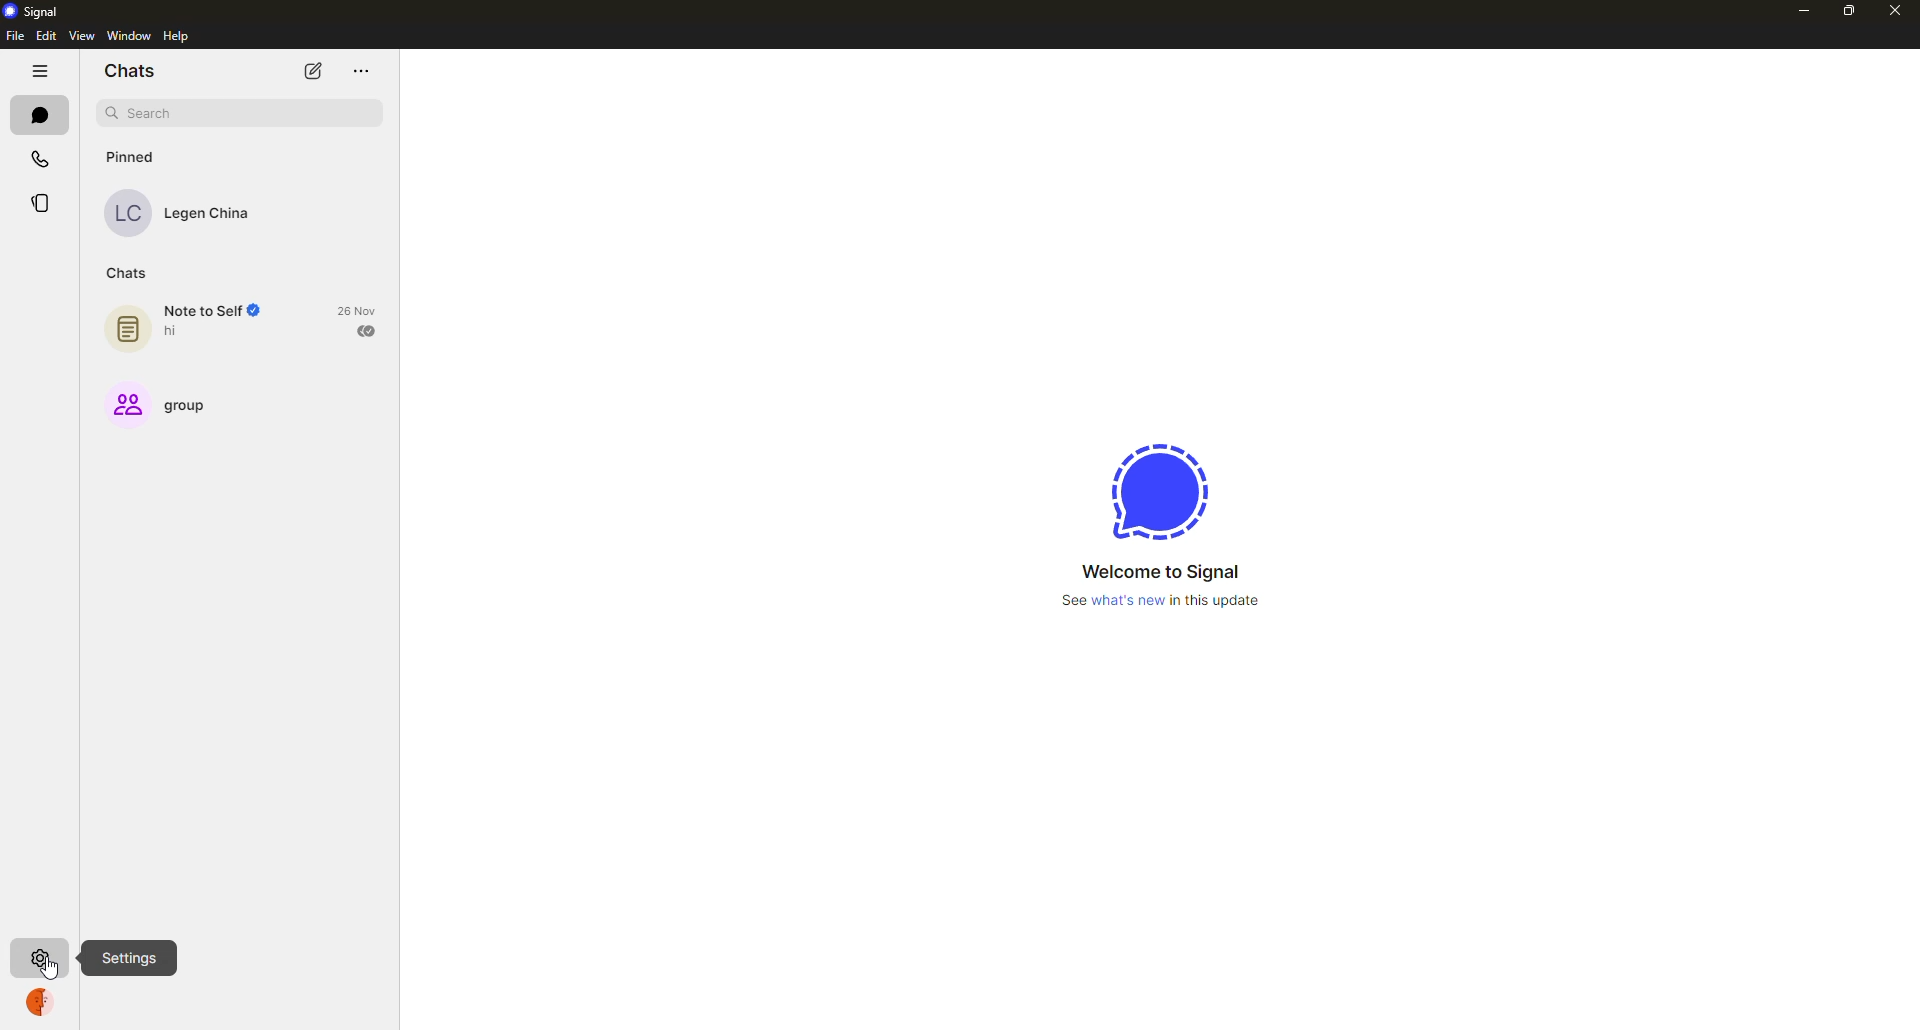  Describe the element at coordinates (129, 325) in the screenshot. I see `note` at that location.